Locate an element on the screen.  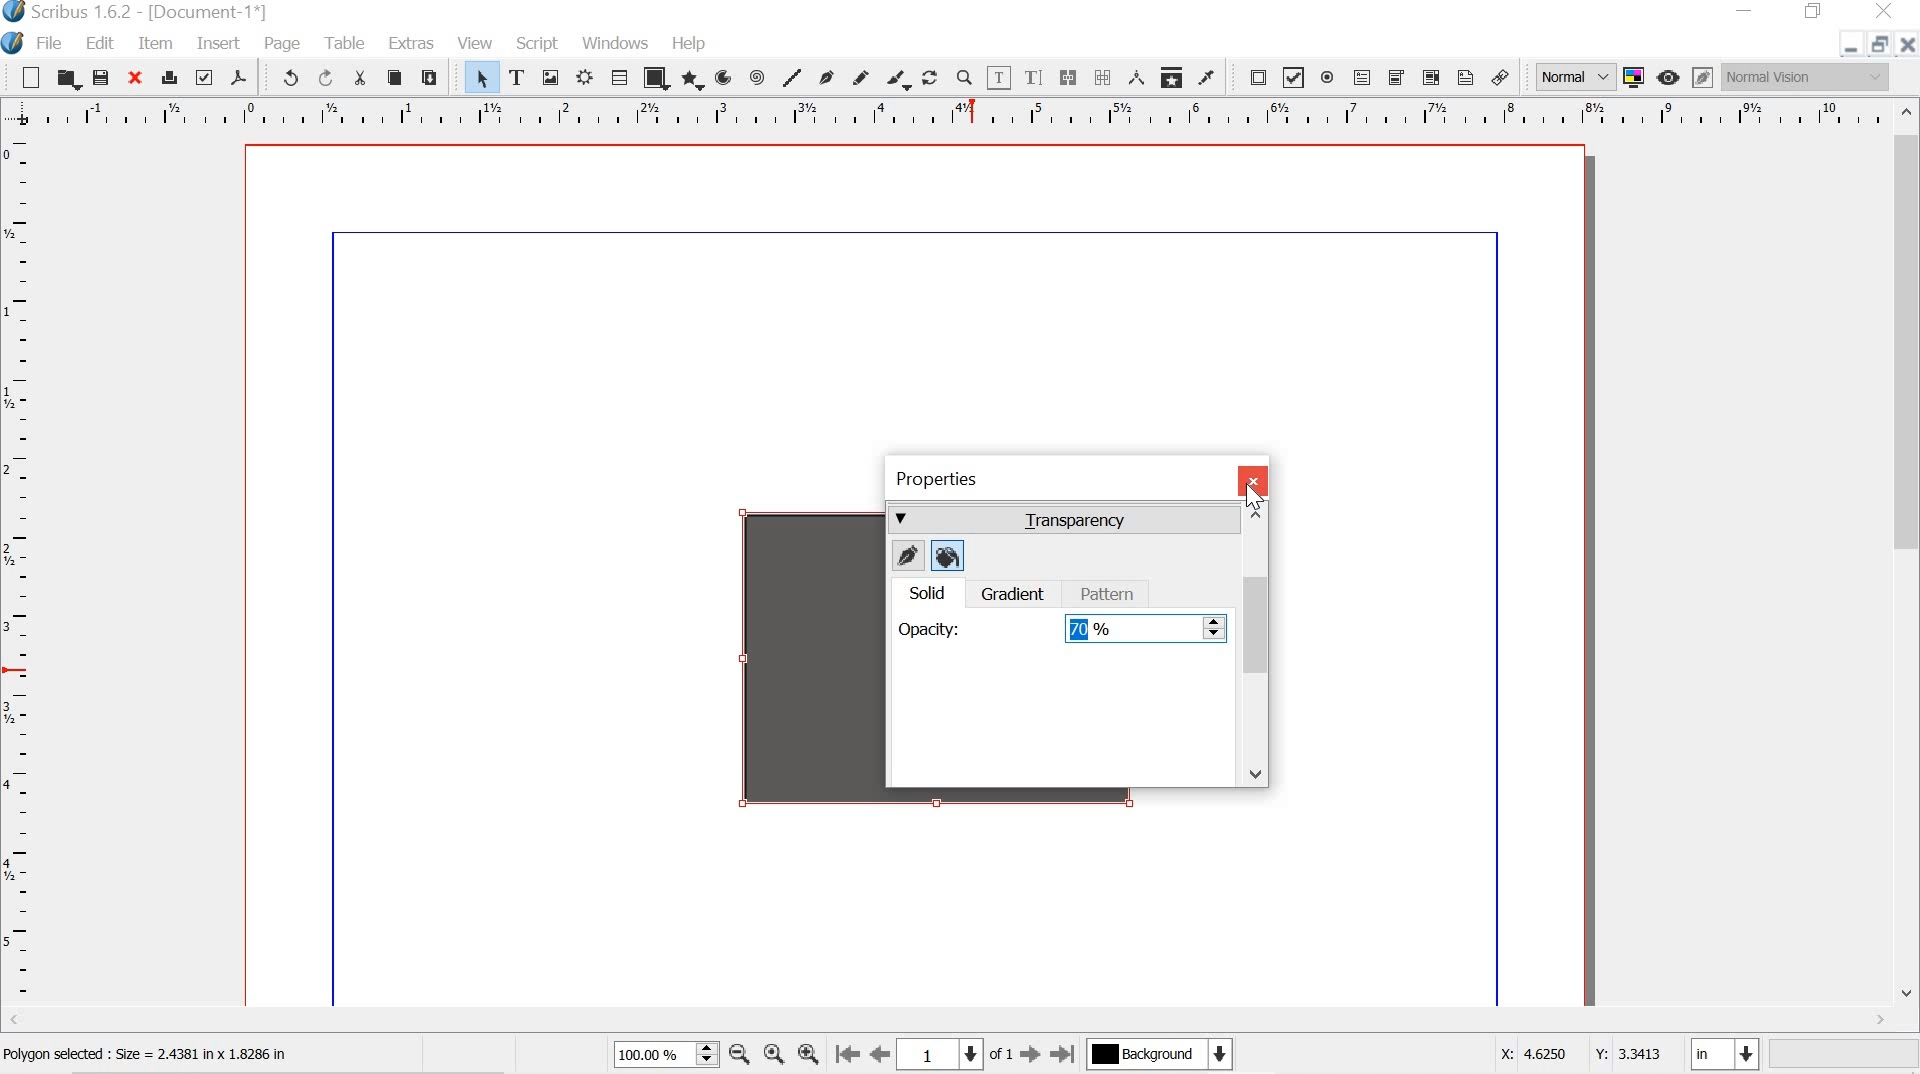
pattern is located at coordinates (1109, 593).